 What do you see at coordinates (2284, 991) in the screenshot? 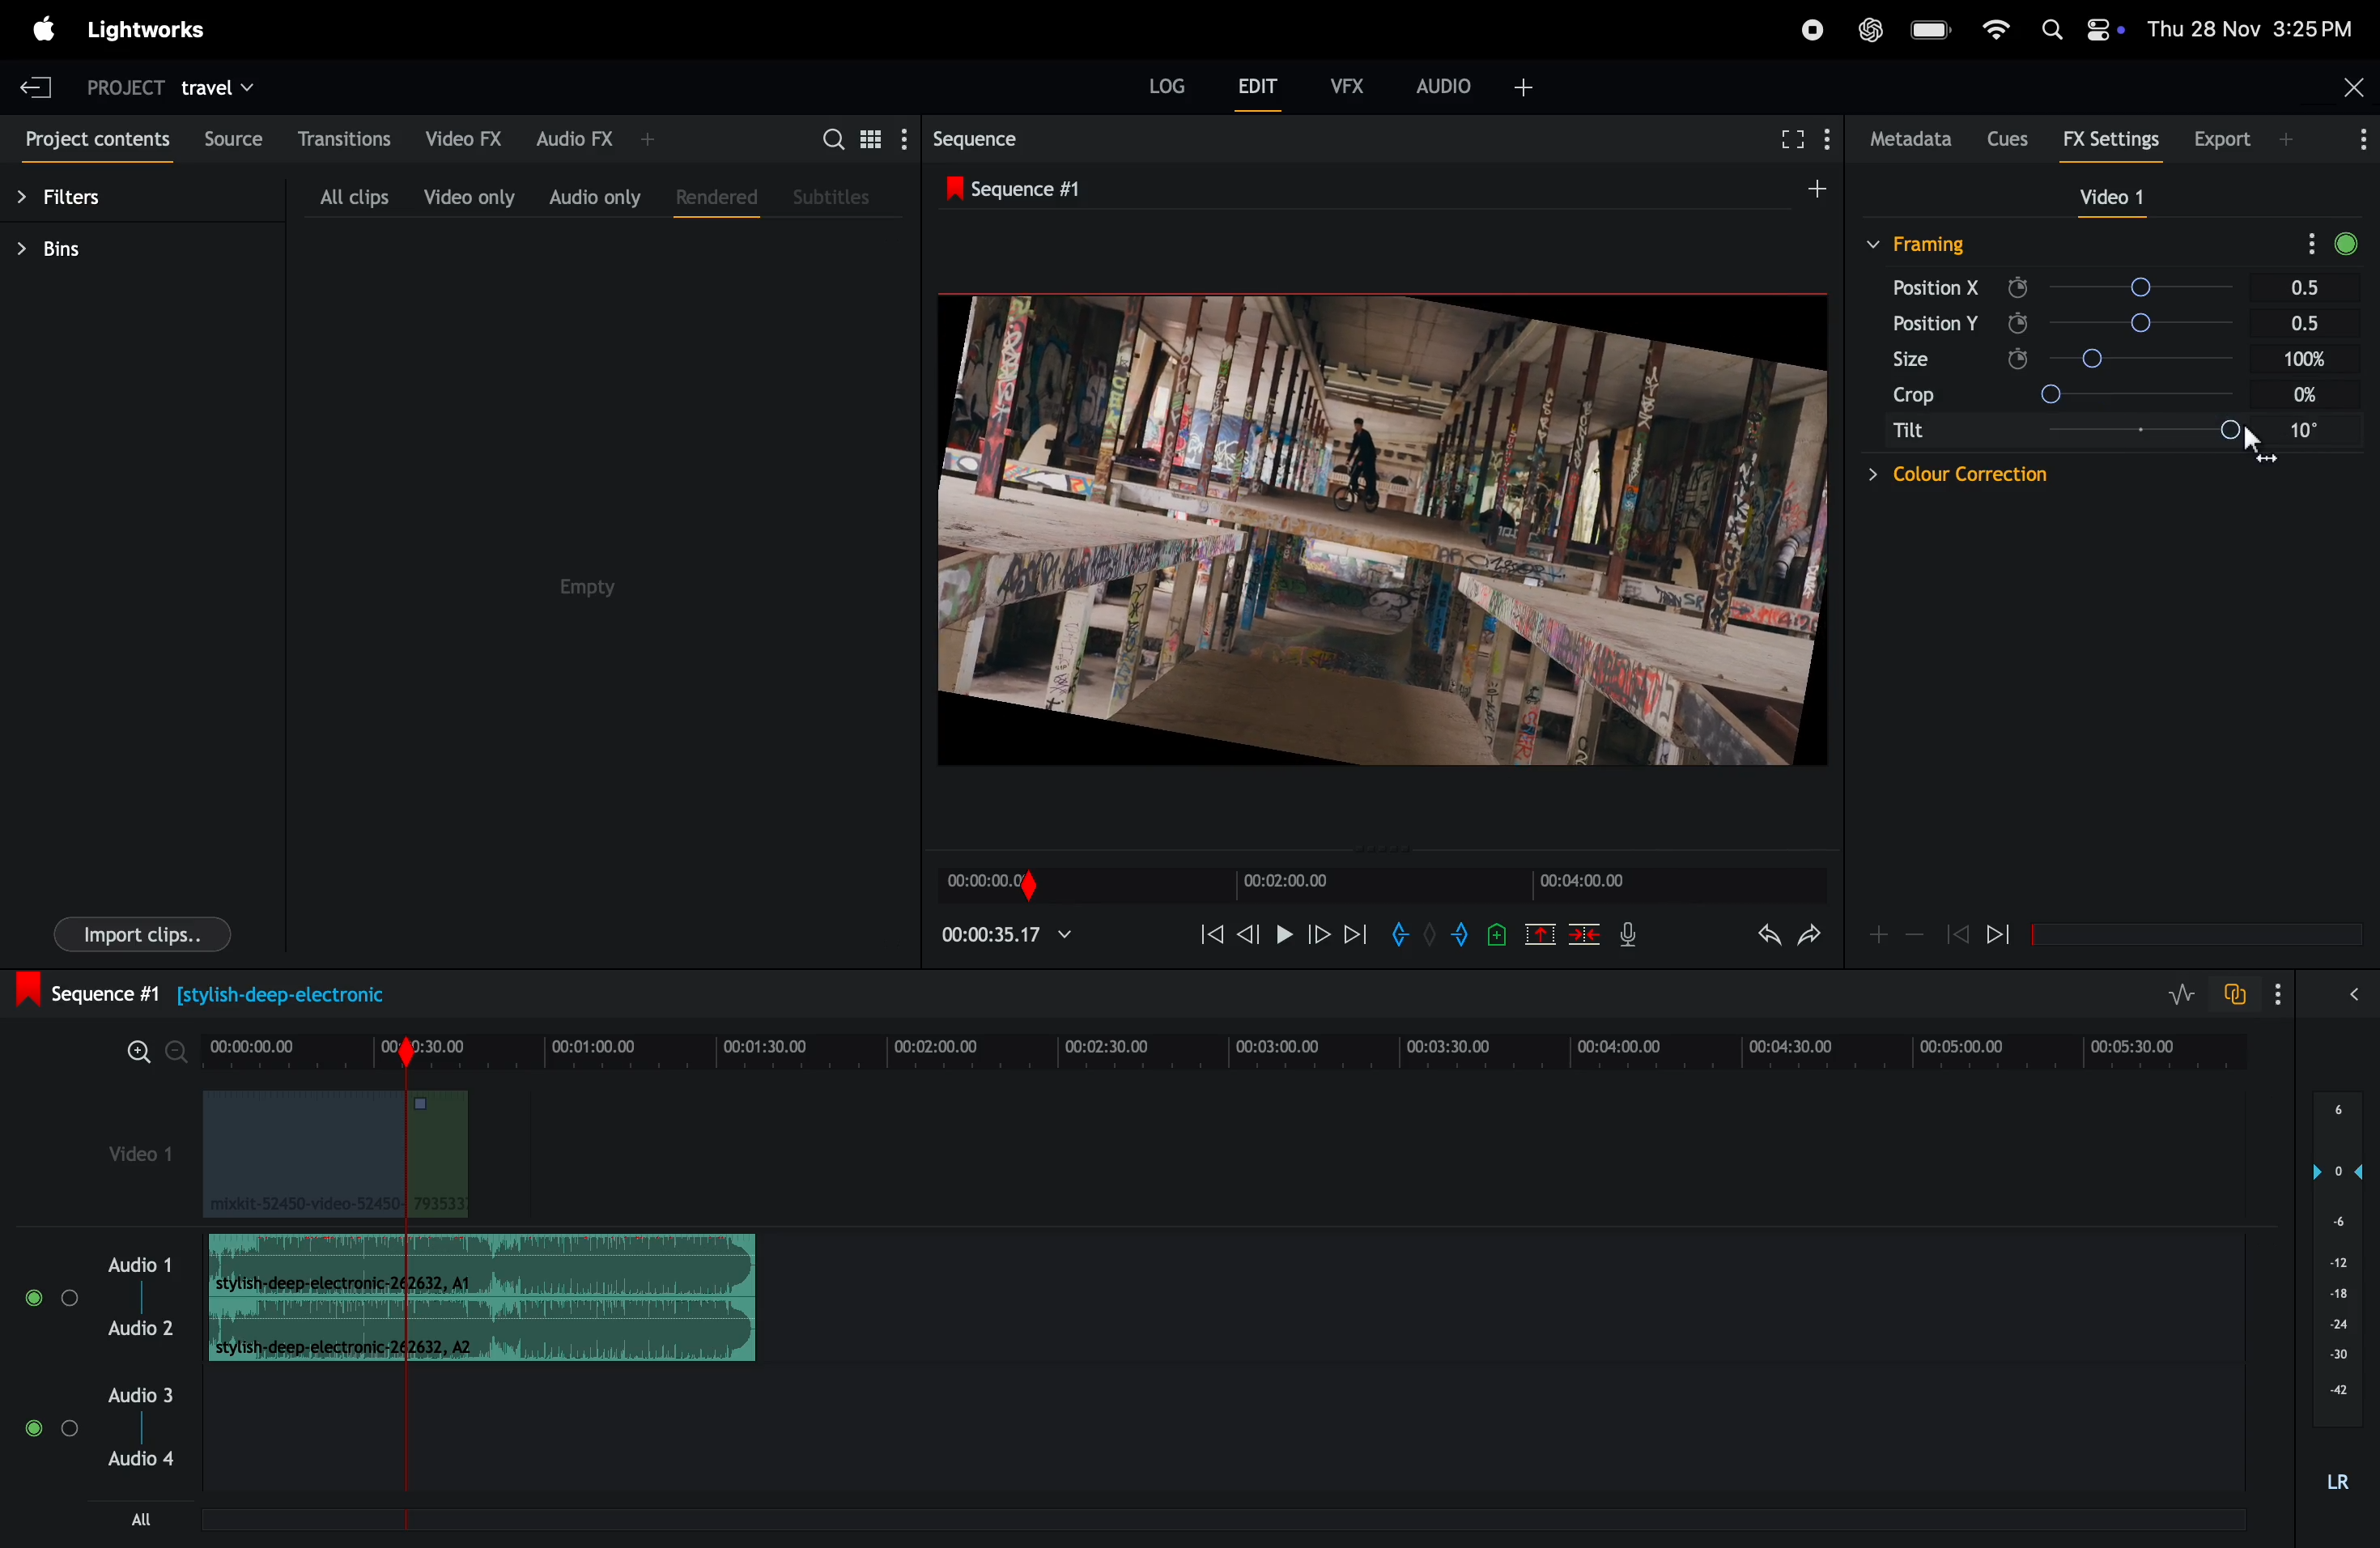
I see `Show settings menu` at bounding box center [2284, 991].